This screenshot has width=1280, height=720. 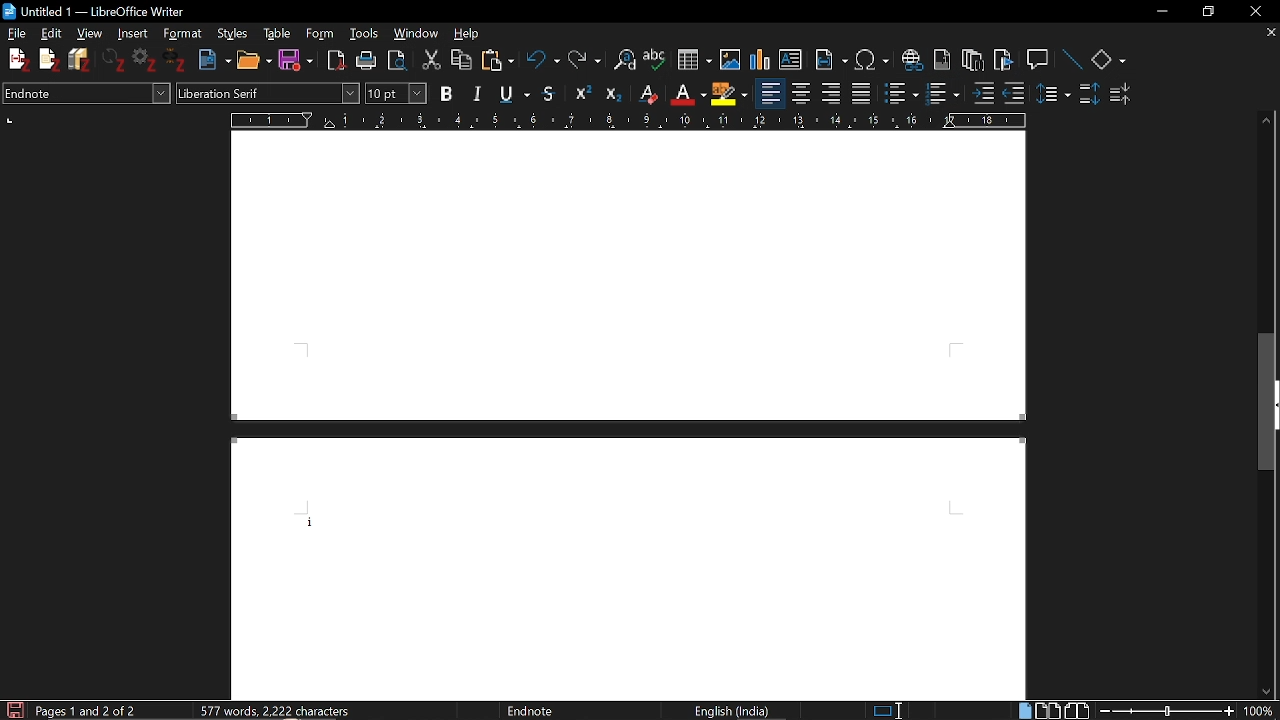 I want to click on Change zoom, so click(x=1167, y=711).